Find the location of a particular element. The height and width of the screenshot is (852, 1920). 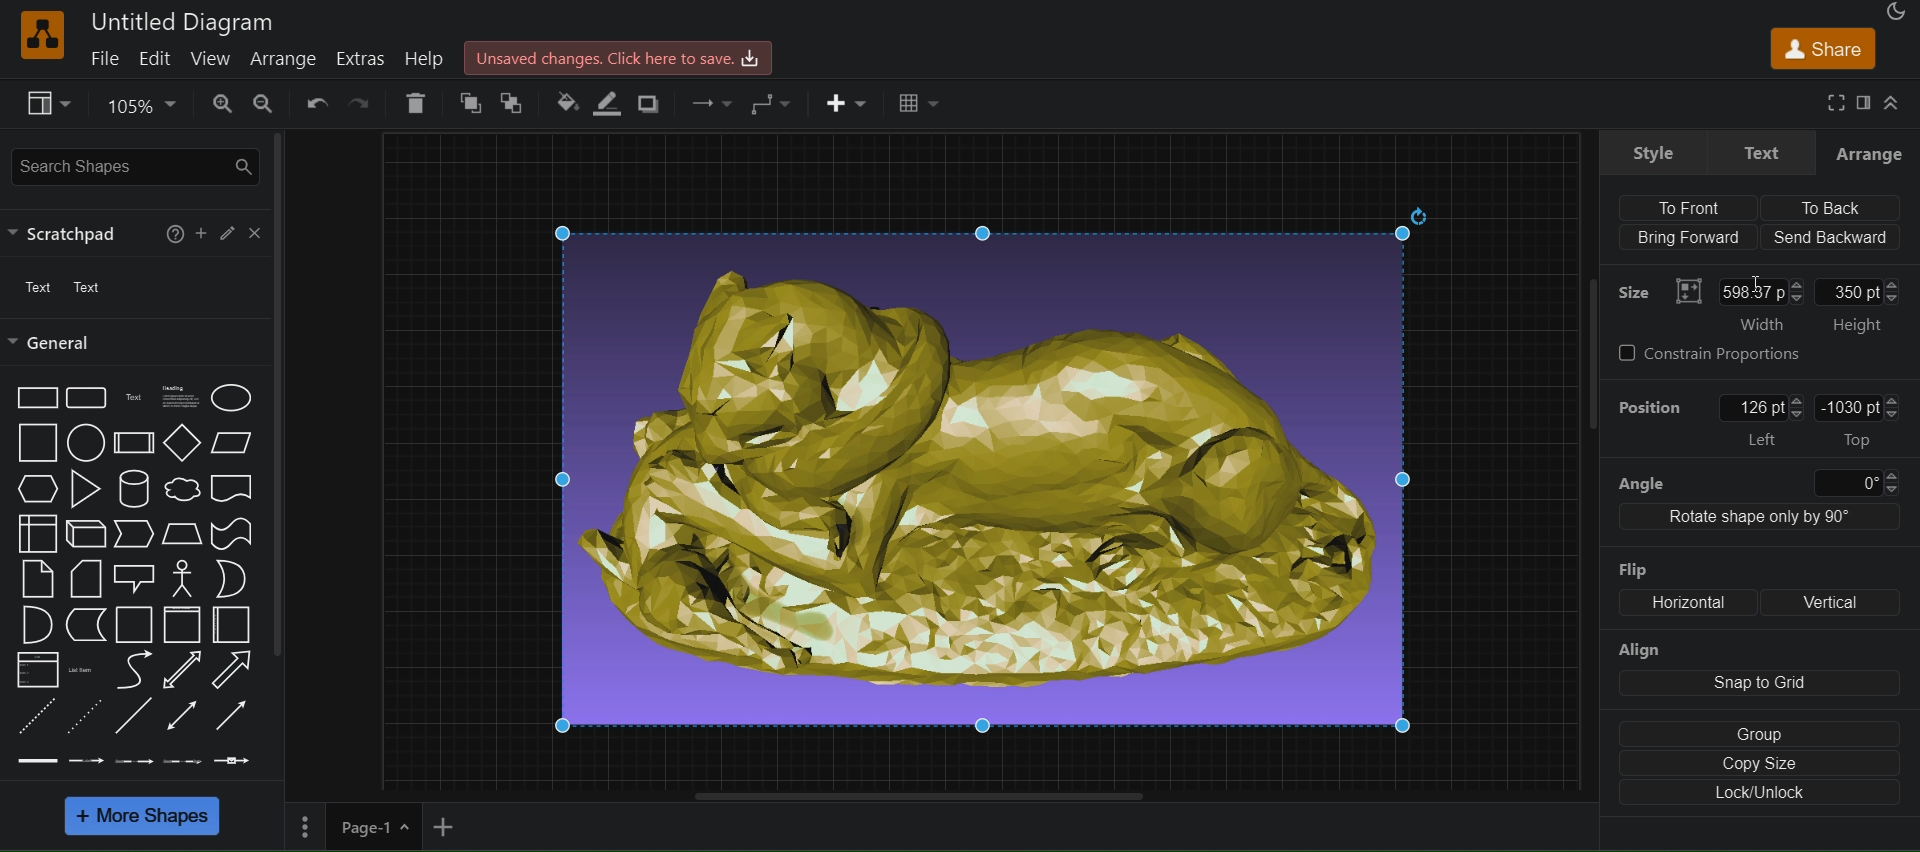

constrain Proportions is located at coordinates (1718, 354).